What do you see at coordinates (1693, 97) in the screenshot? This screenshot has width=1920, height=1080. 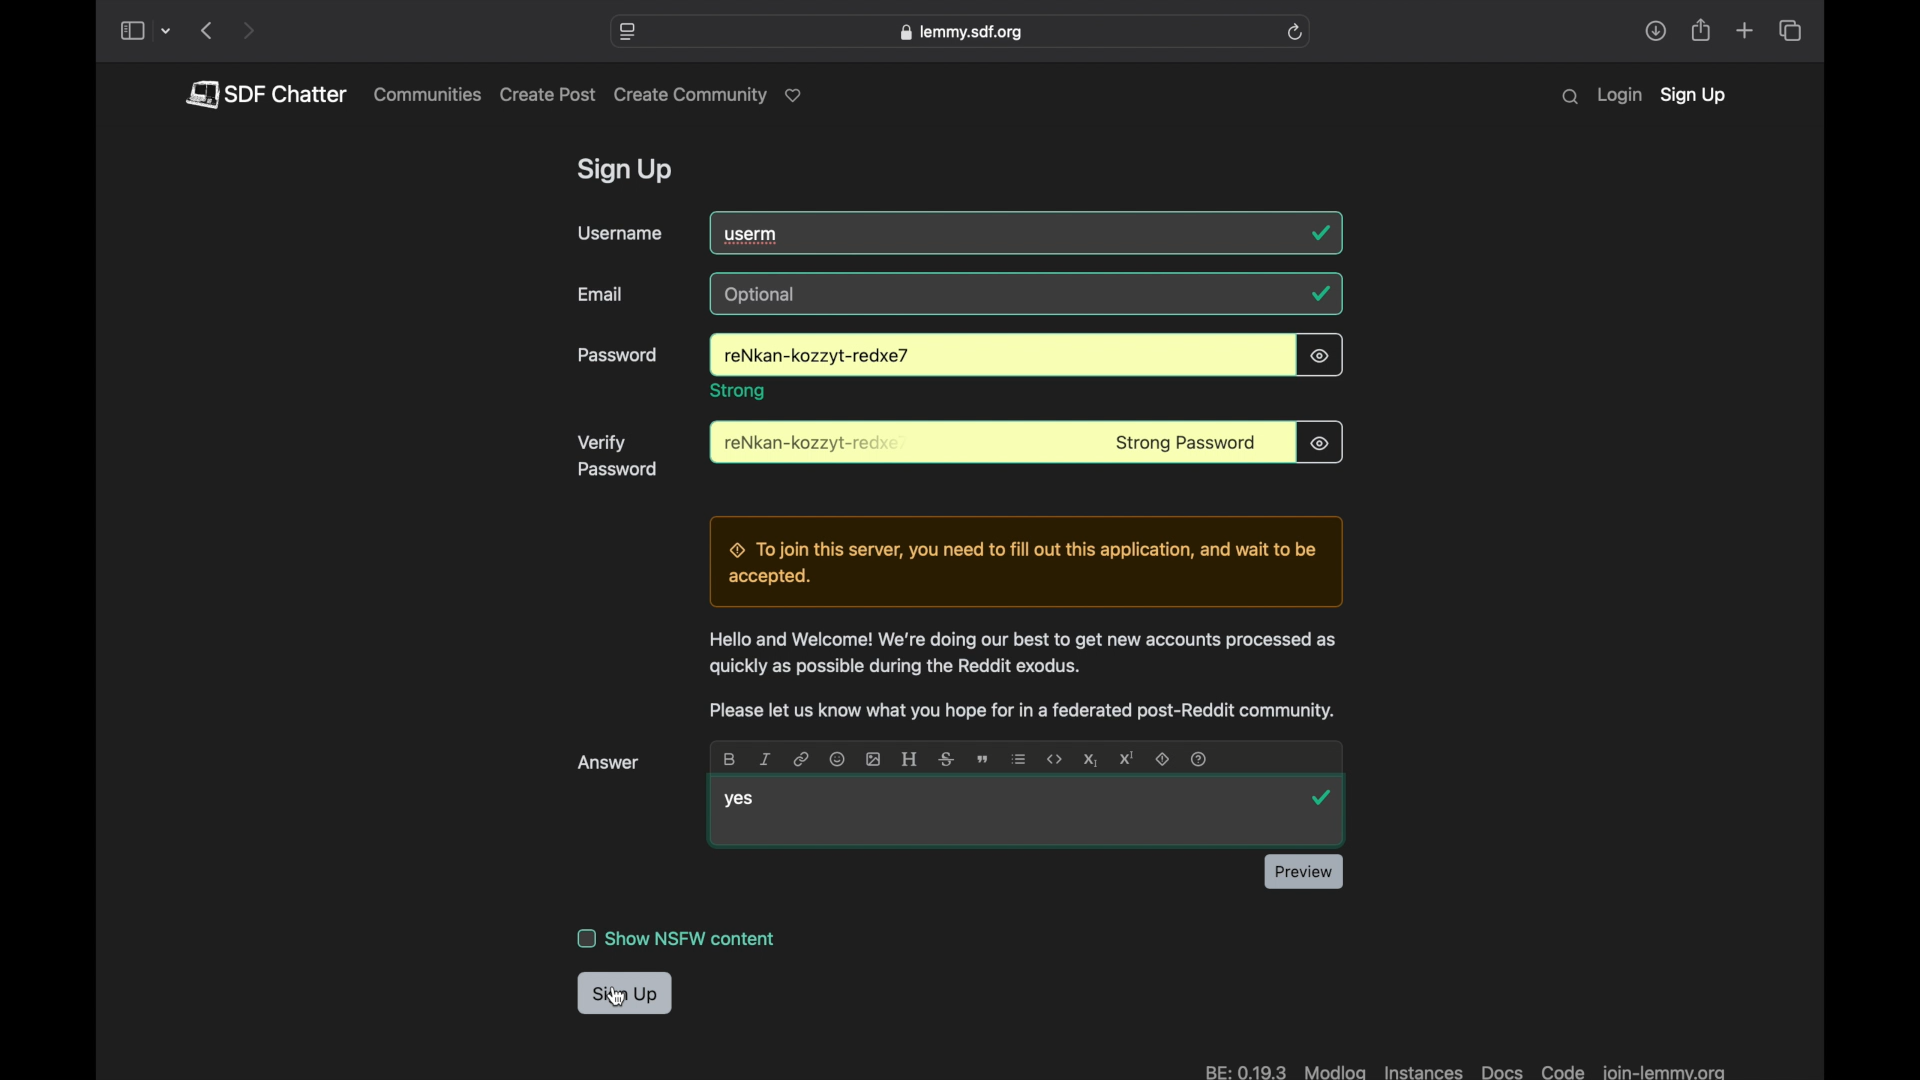 I see `sign up` at bounding box center [1693, 97].